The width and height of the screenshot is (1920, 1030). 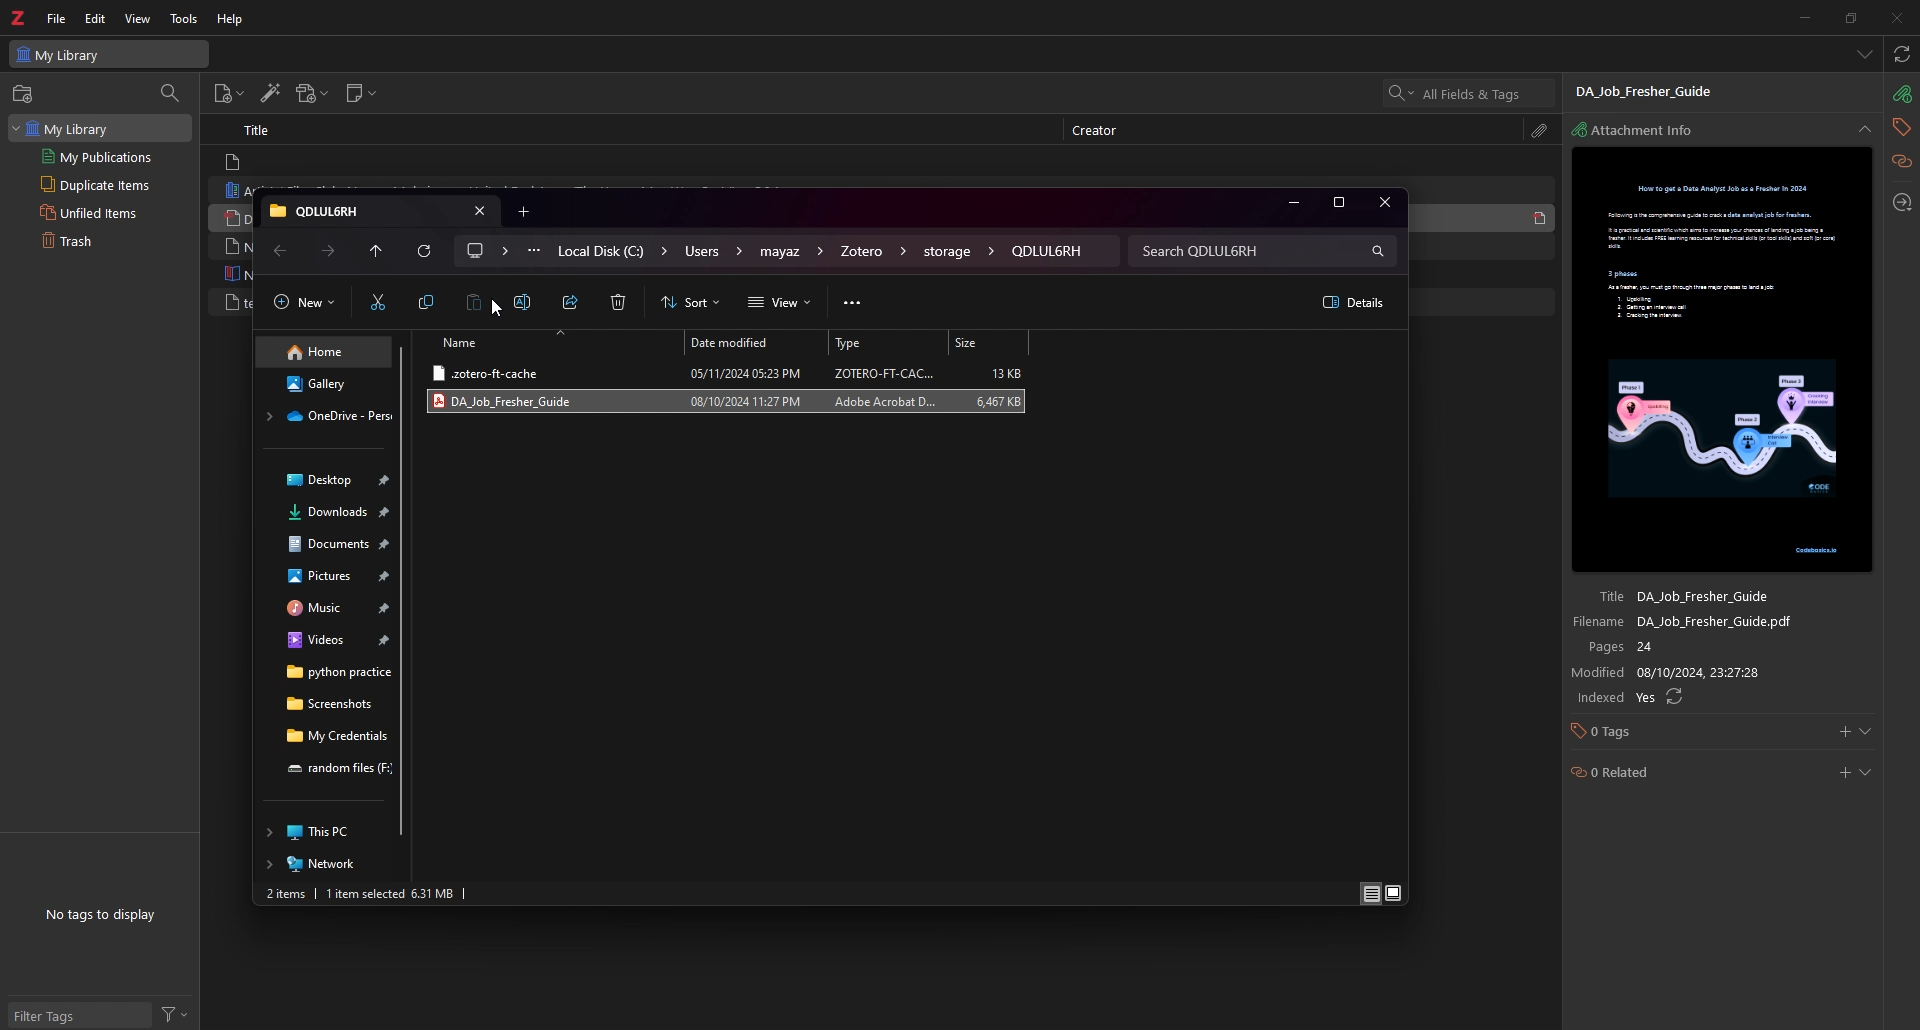 I want to click on file name, so click(x=1705, y=623).